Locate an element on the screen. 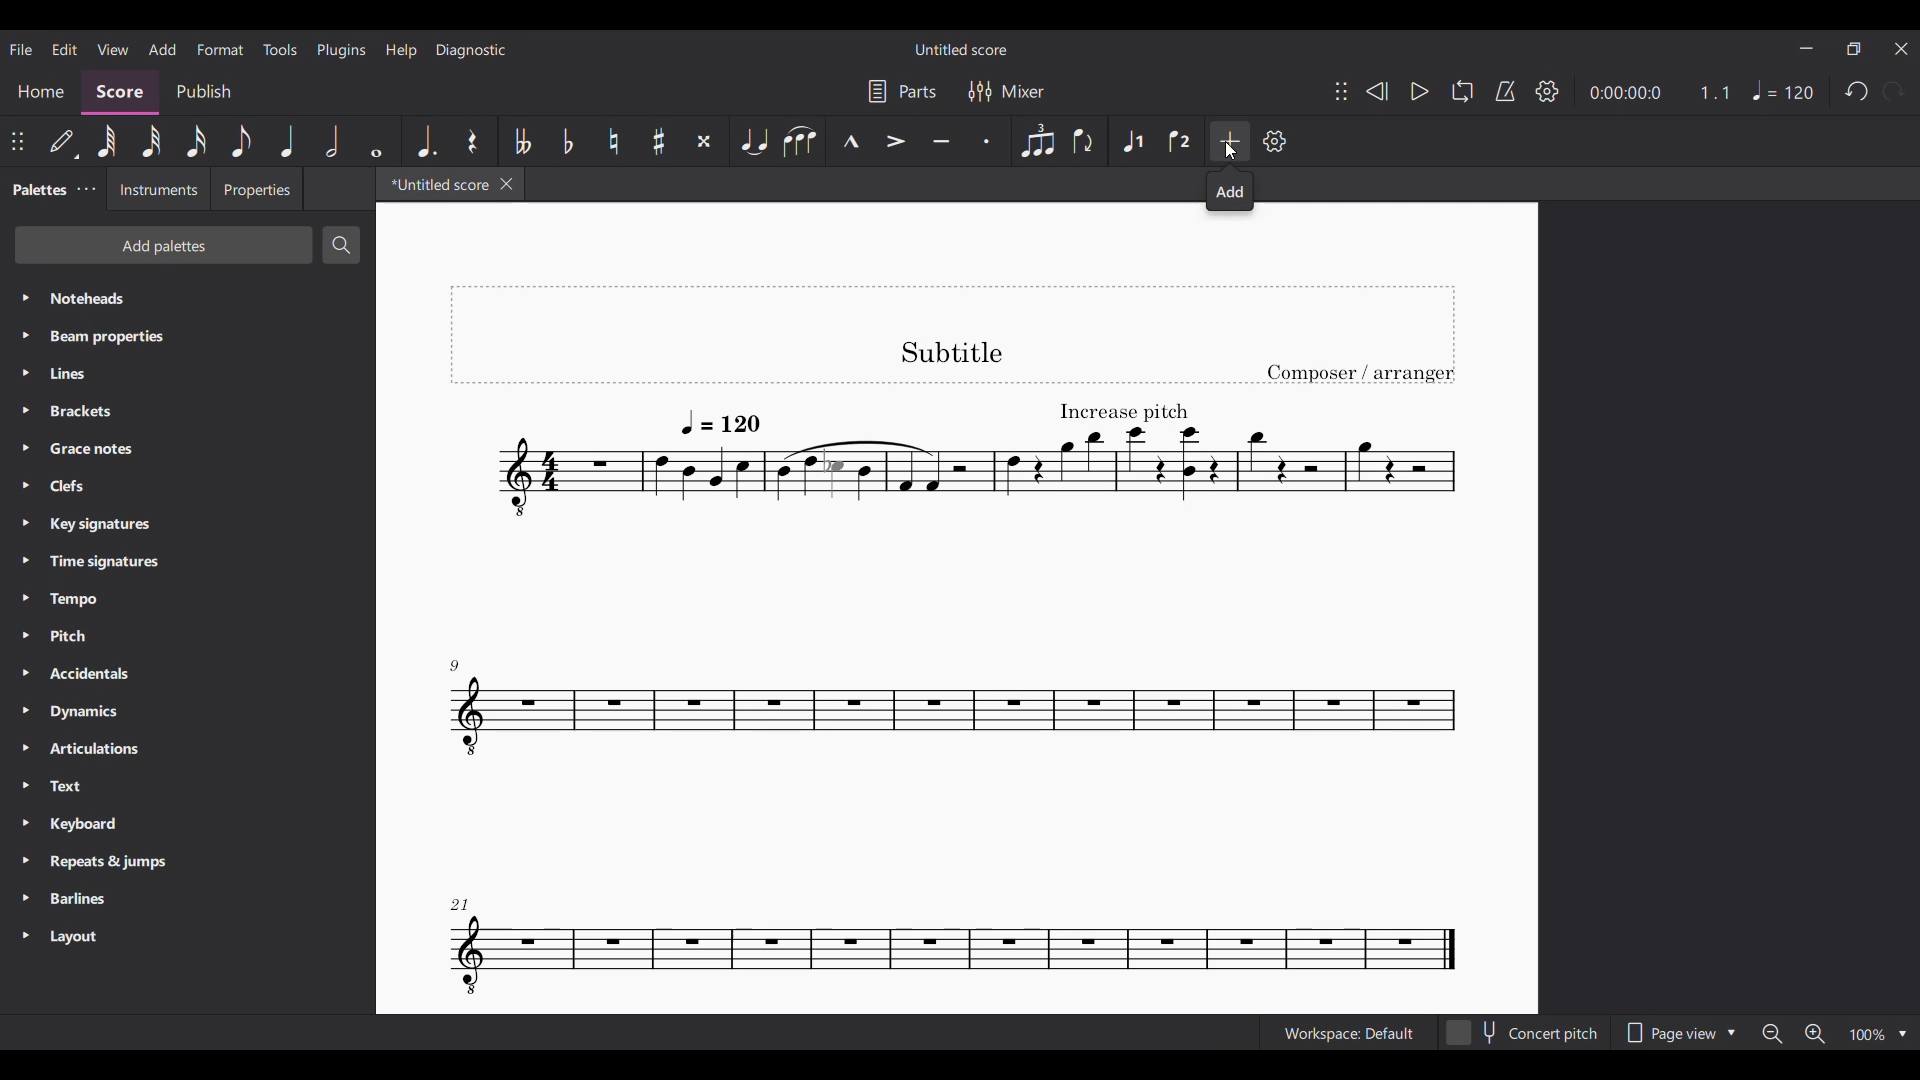  Workspace: Default is located at coordinates (1349, 1032).